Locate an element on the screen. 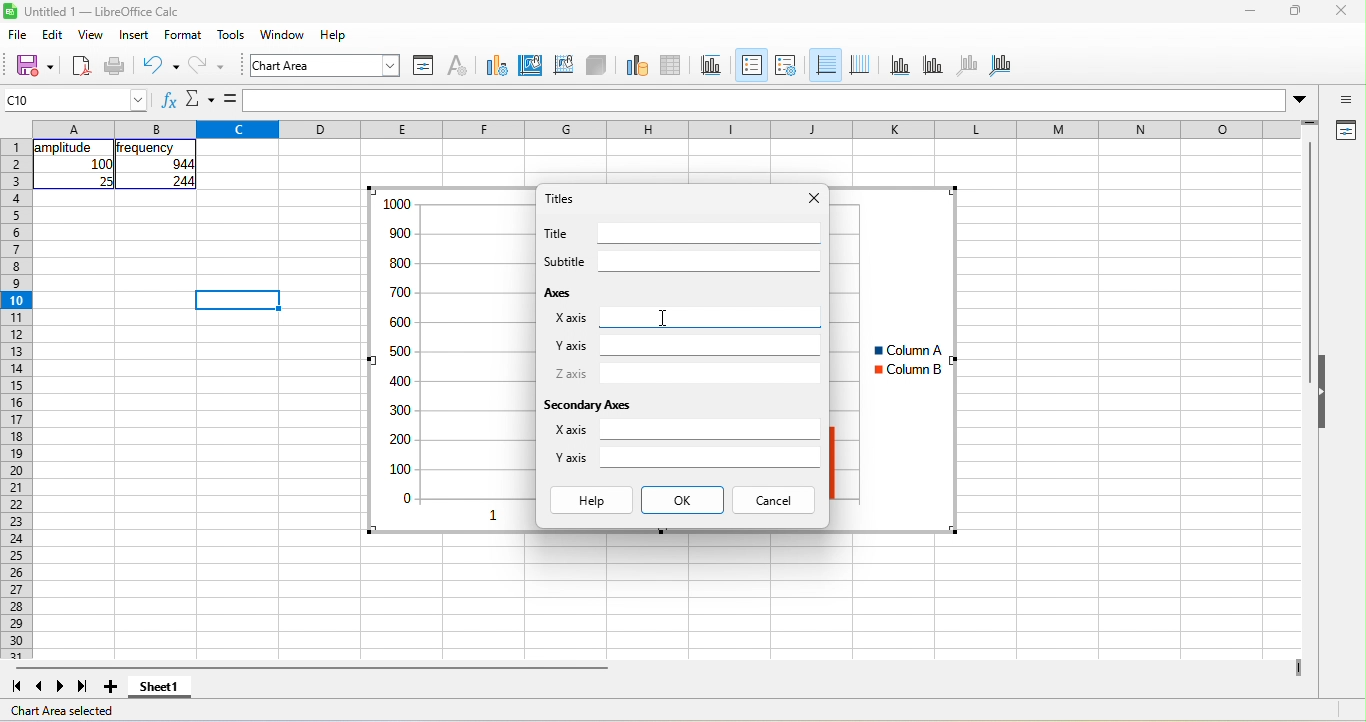 The image size is (1366, 722). tools is located at coordinates (231, 34).